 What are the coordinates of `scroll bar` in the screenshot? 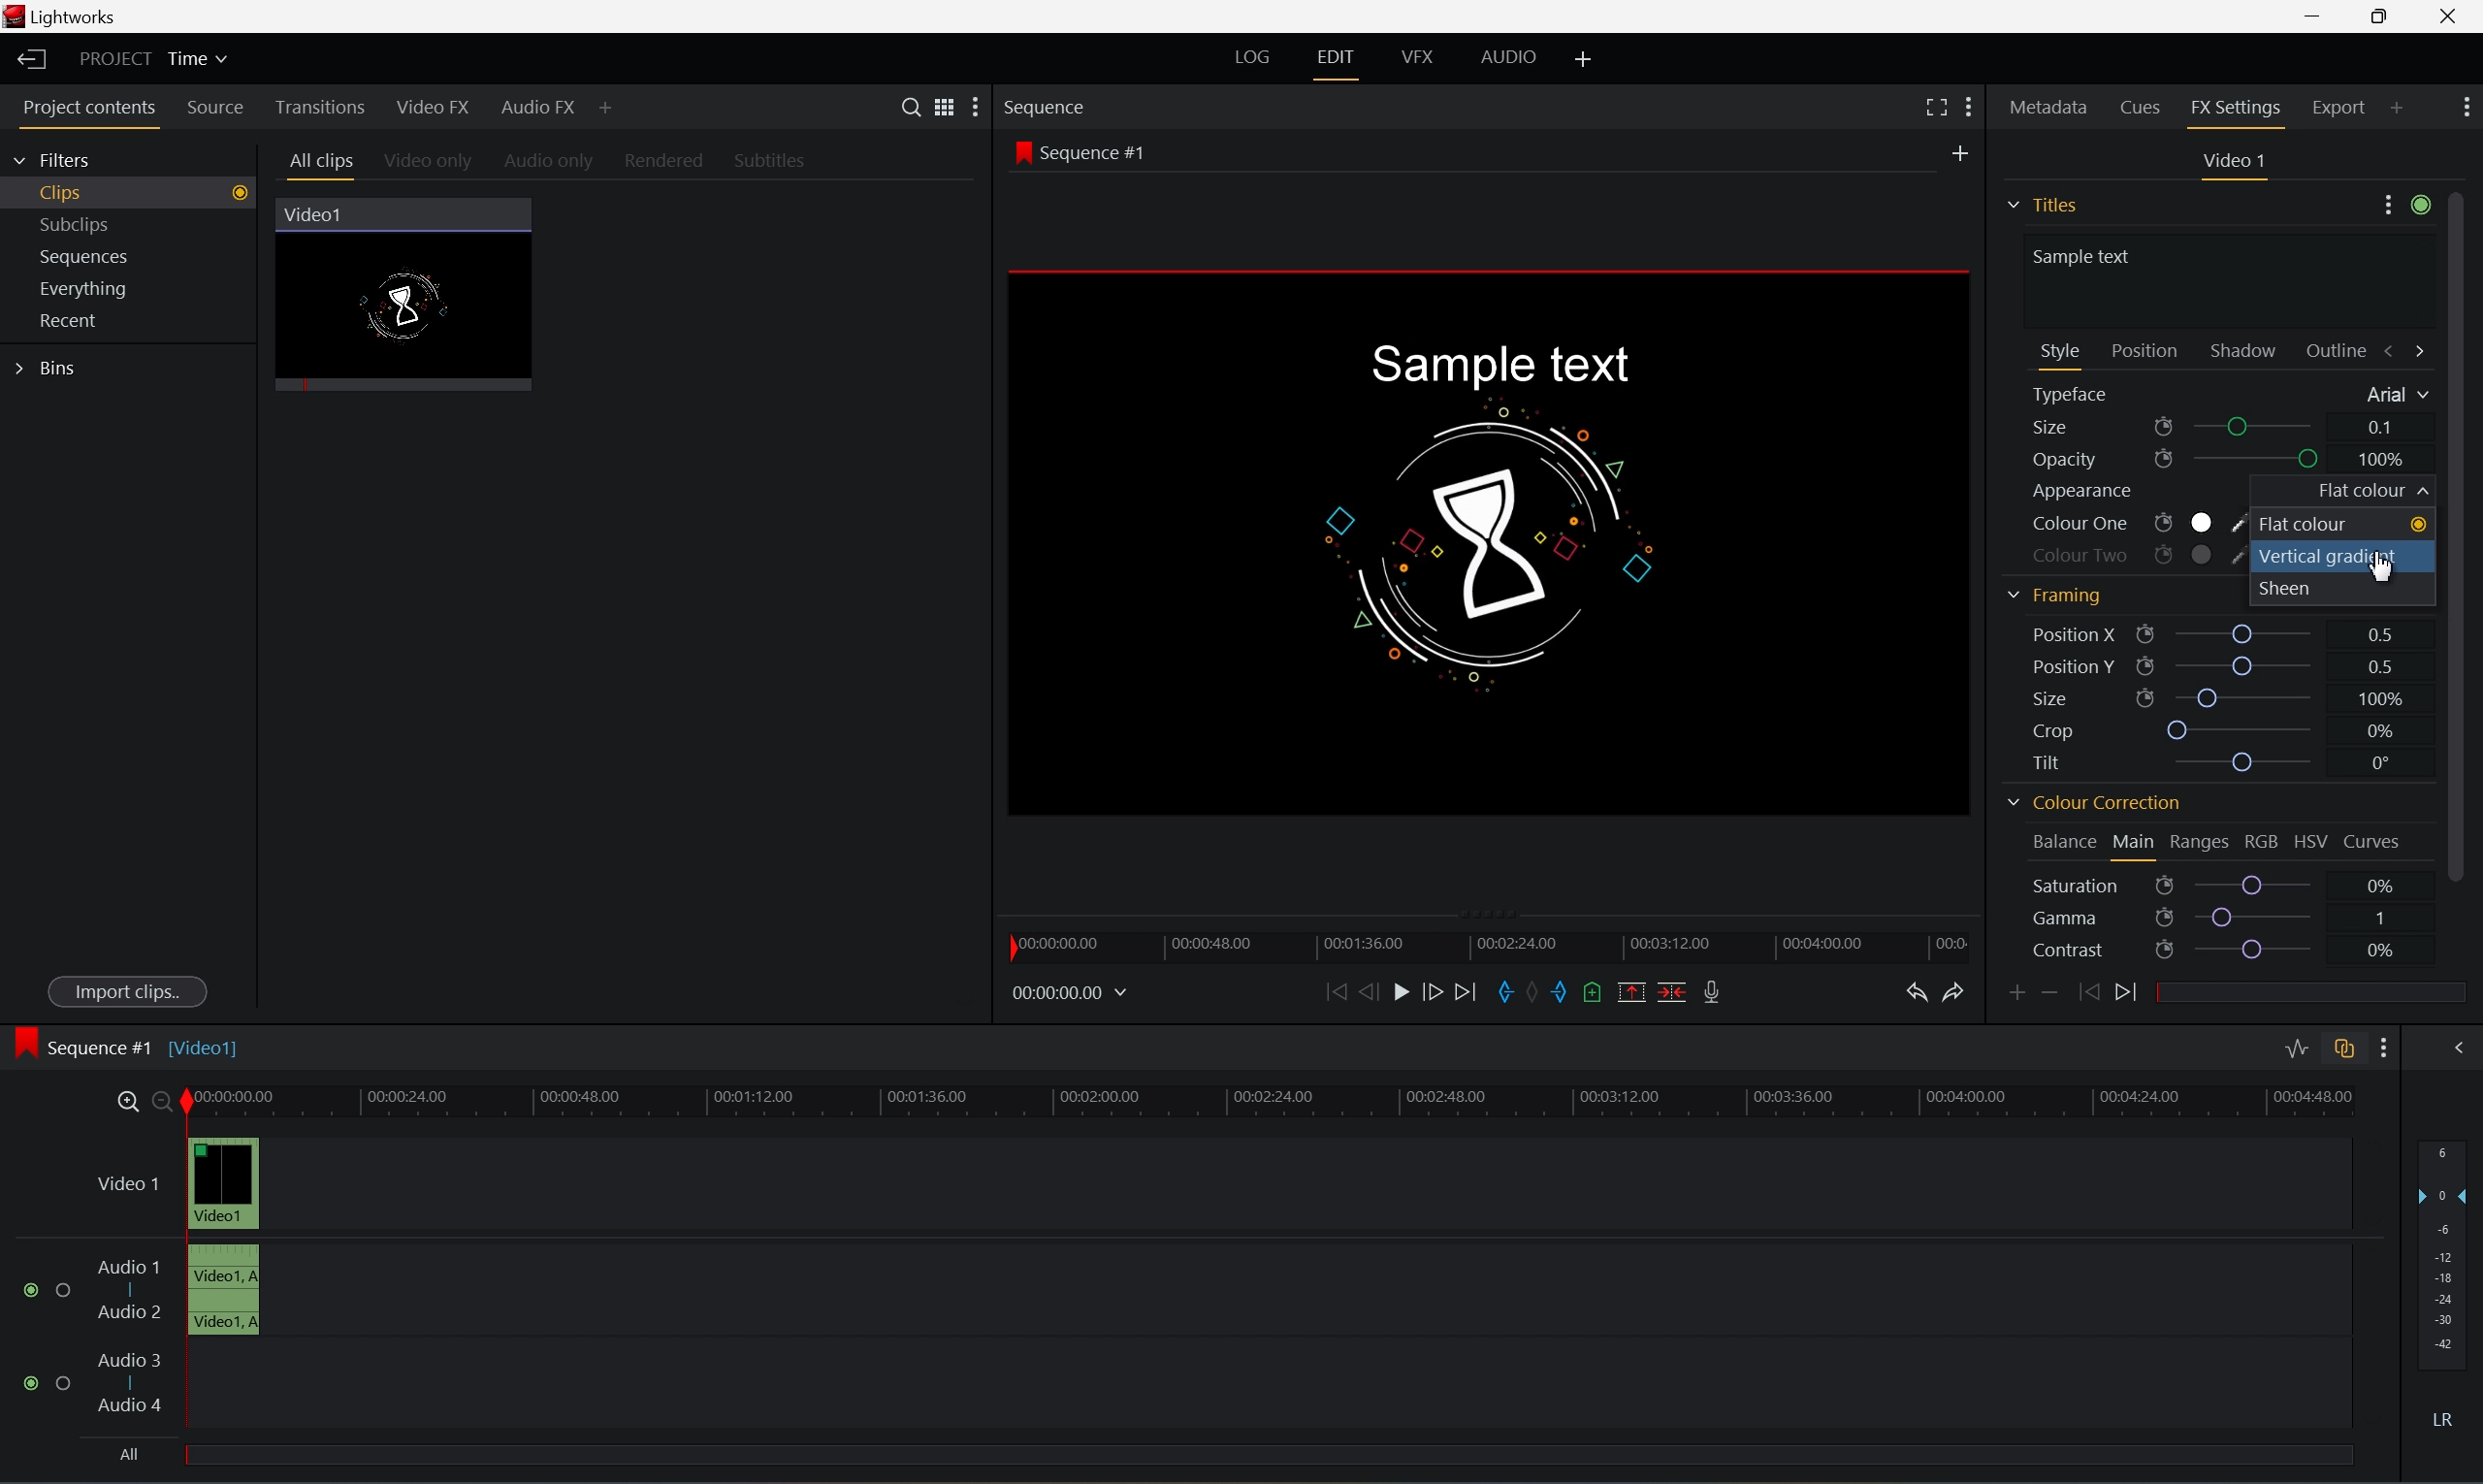 It's located at (2467, 534).